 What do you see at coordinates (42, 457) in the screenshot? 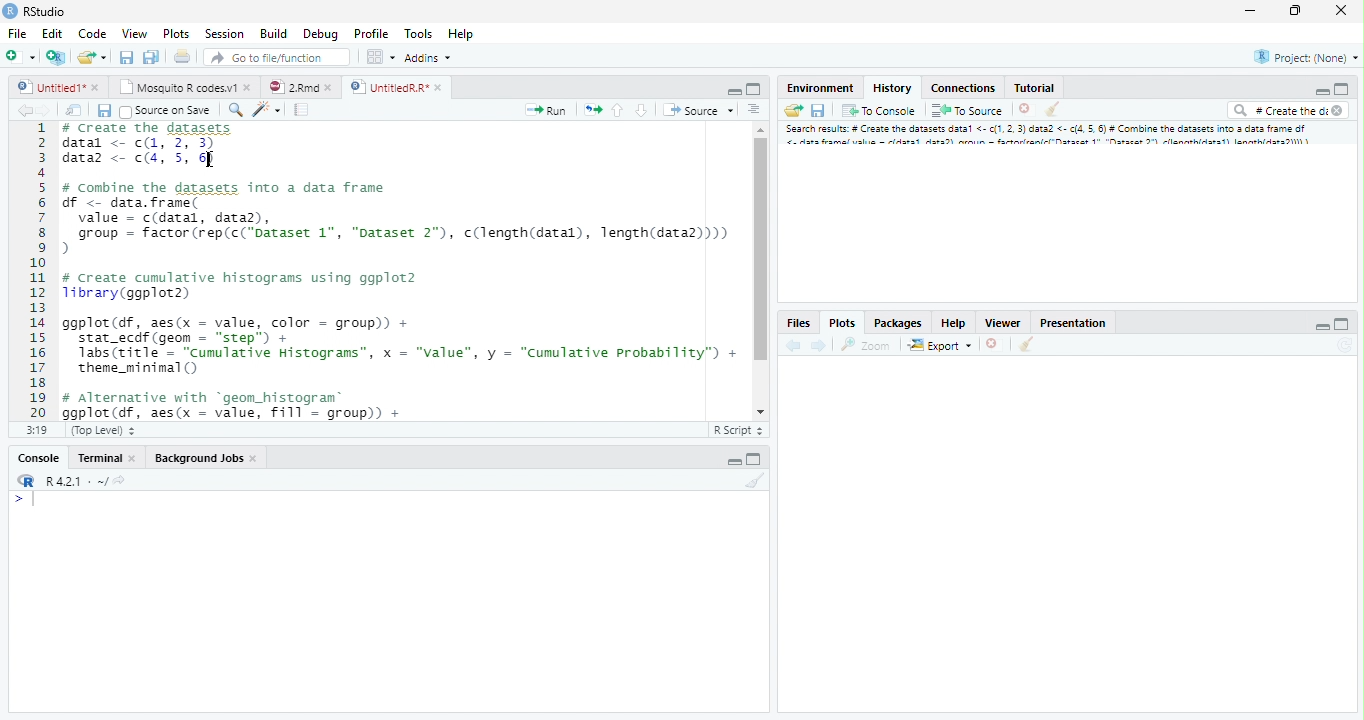
I see `Console` at bounding box center [42, 457].